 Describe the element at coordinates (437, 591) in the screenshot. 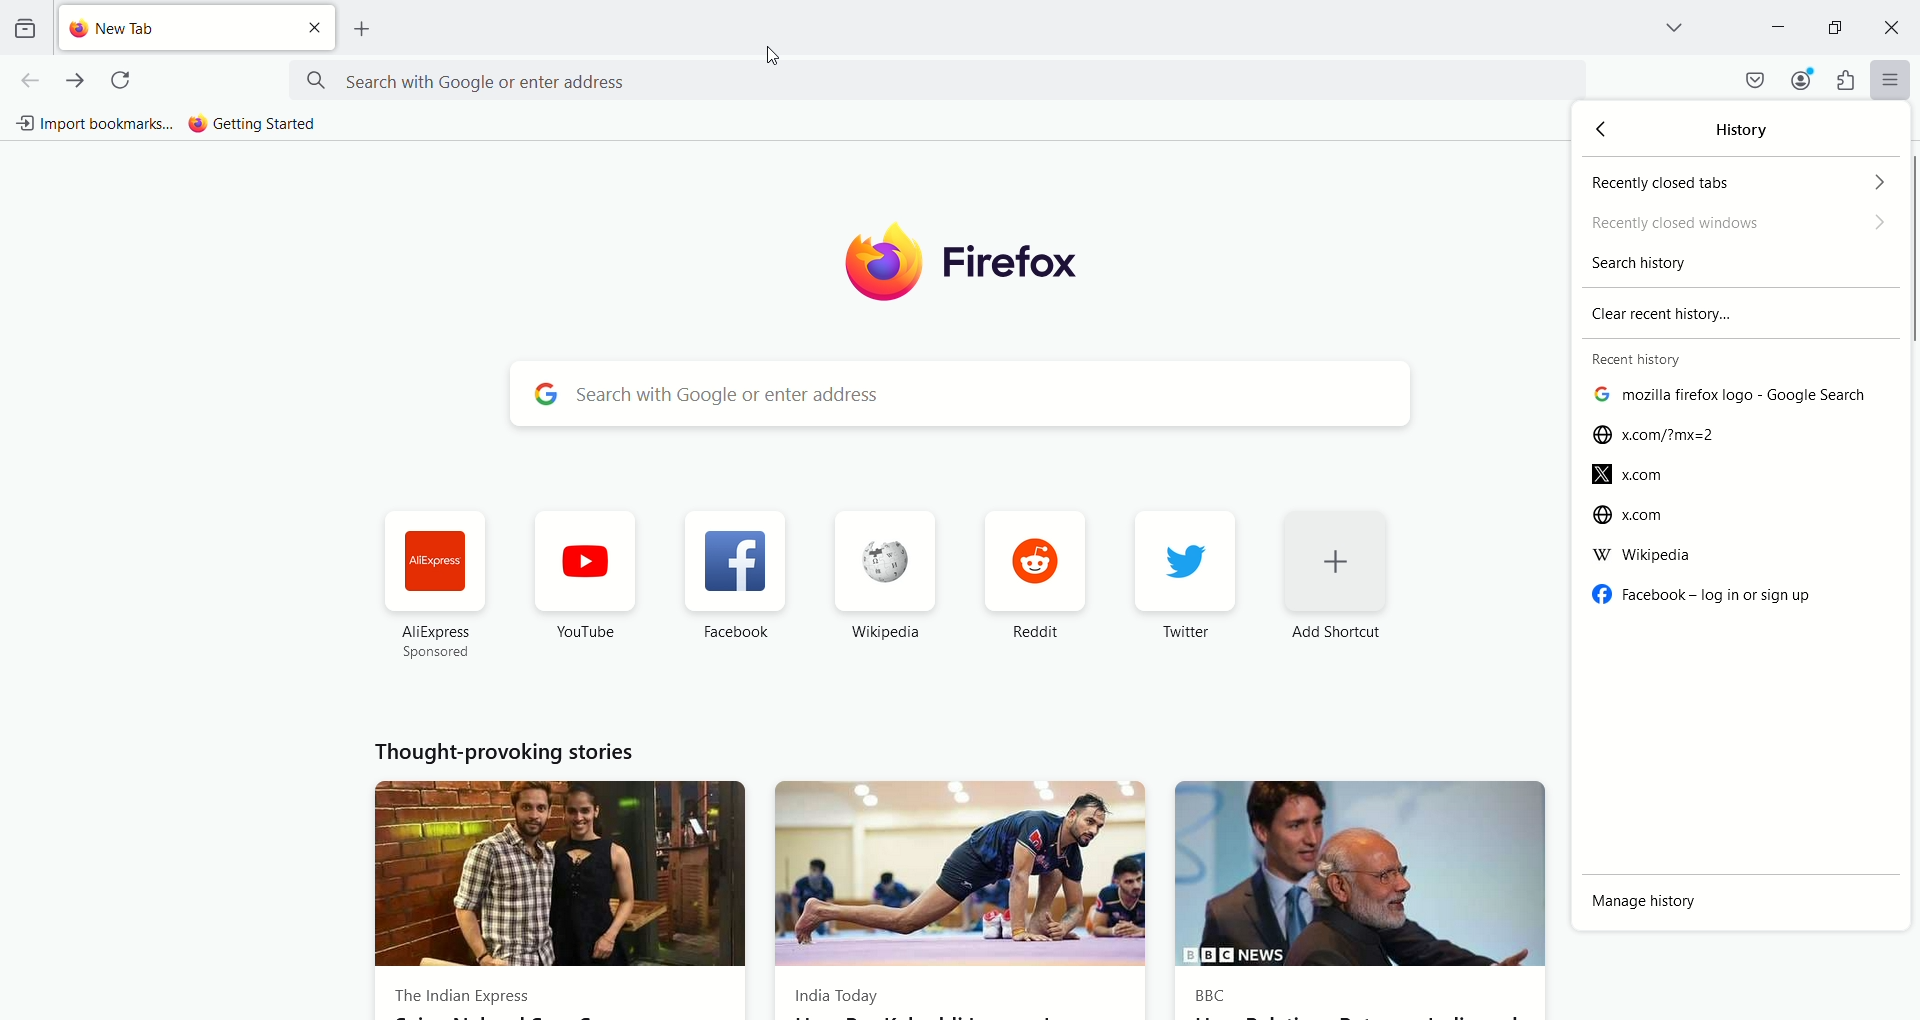

I see `AliExpress` at that location.